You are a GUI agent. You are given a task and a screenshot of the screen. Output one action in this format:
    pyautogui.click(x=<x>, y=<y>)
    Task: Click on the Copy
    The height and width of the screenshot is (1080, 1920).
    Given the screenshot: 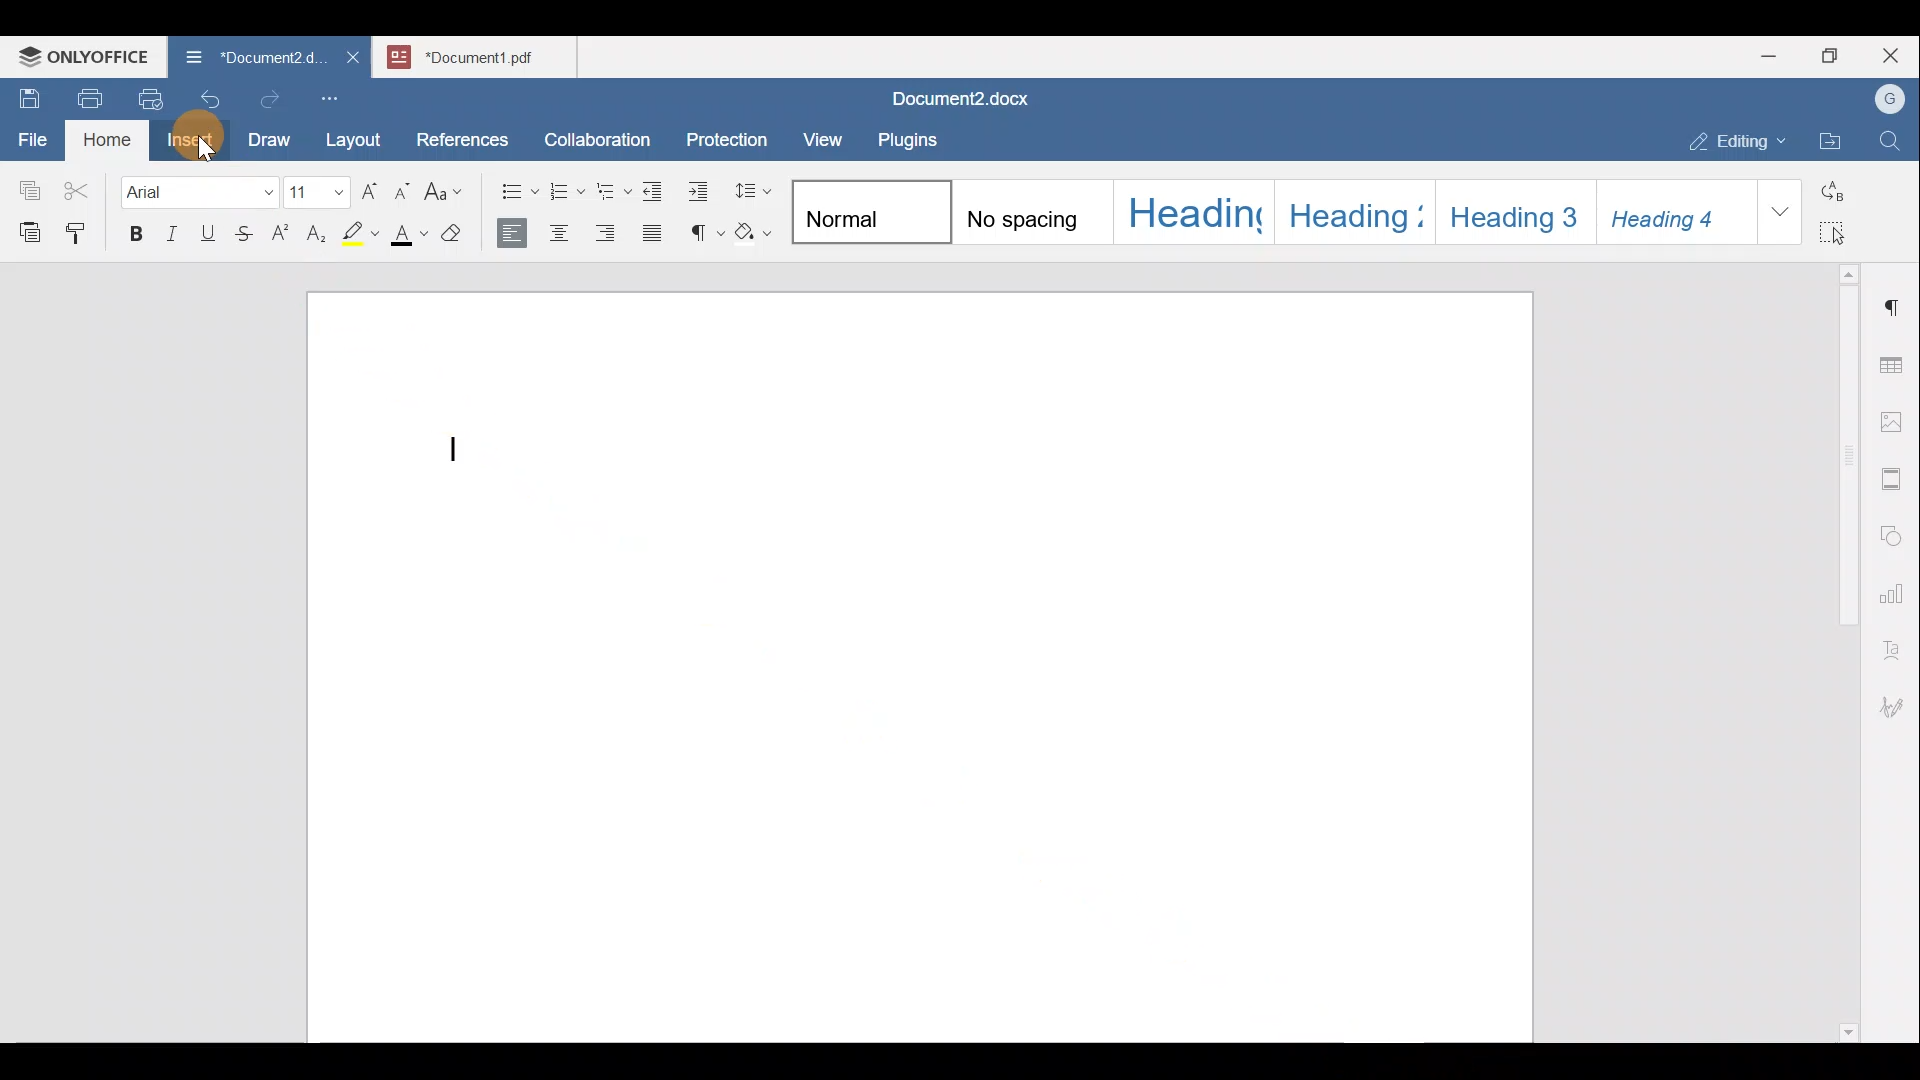 What is the action you would take?
    pyautogui.click(x=26, y=184)
    